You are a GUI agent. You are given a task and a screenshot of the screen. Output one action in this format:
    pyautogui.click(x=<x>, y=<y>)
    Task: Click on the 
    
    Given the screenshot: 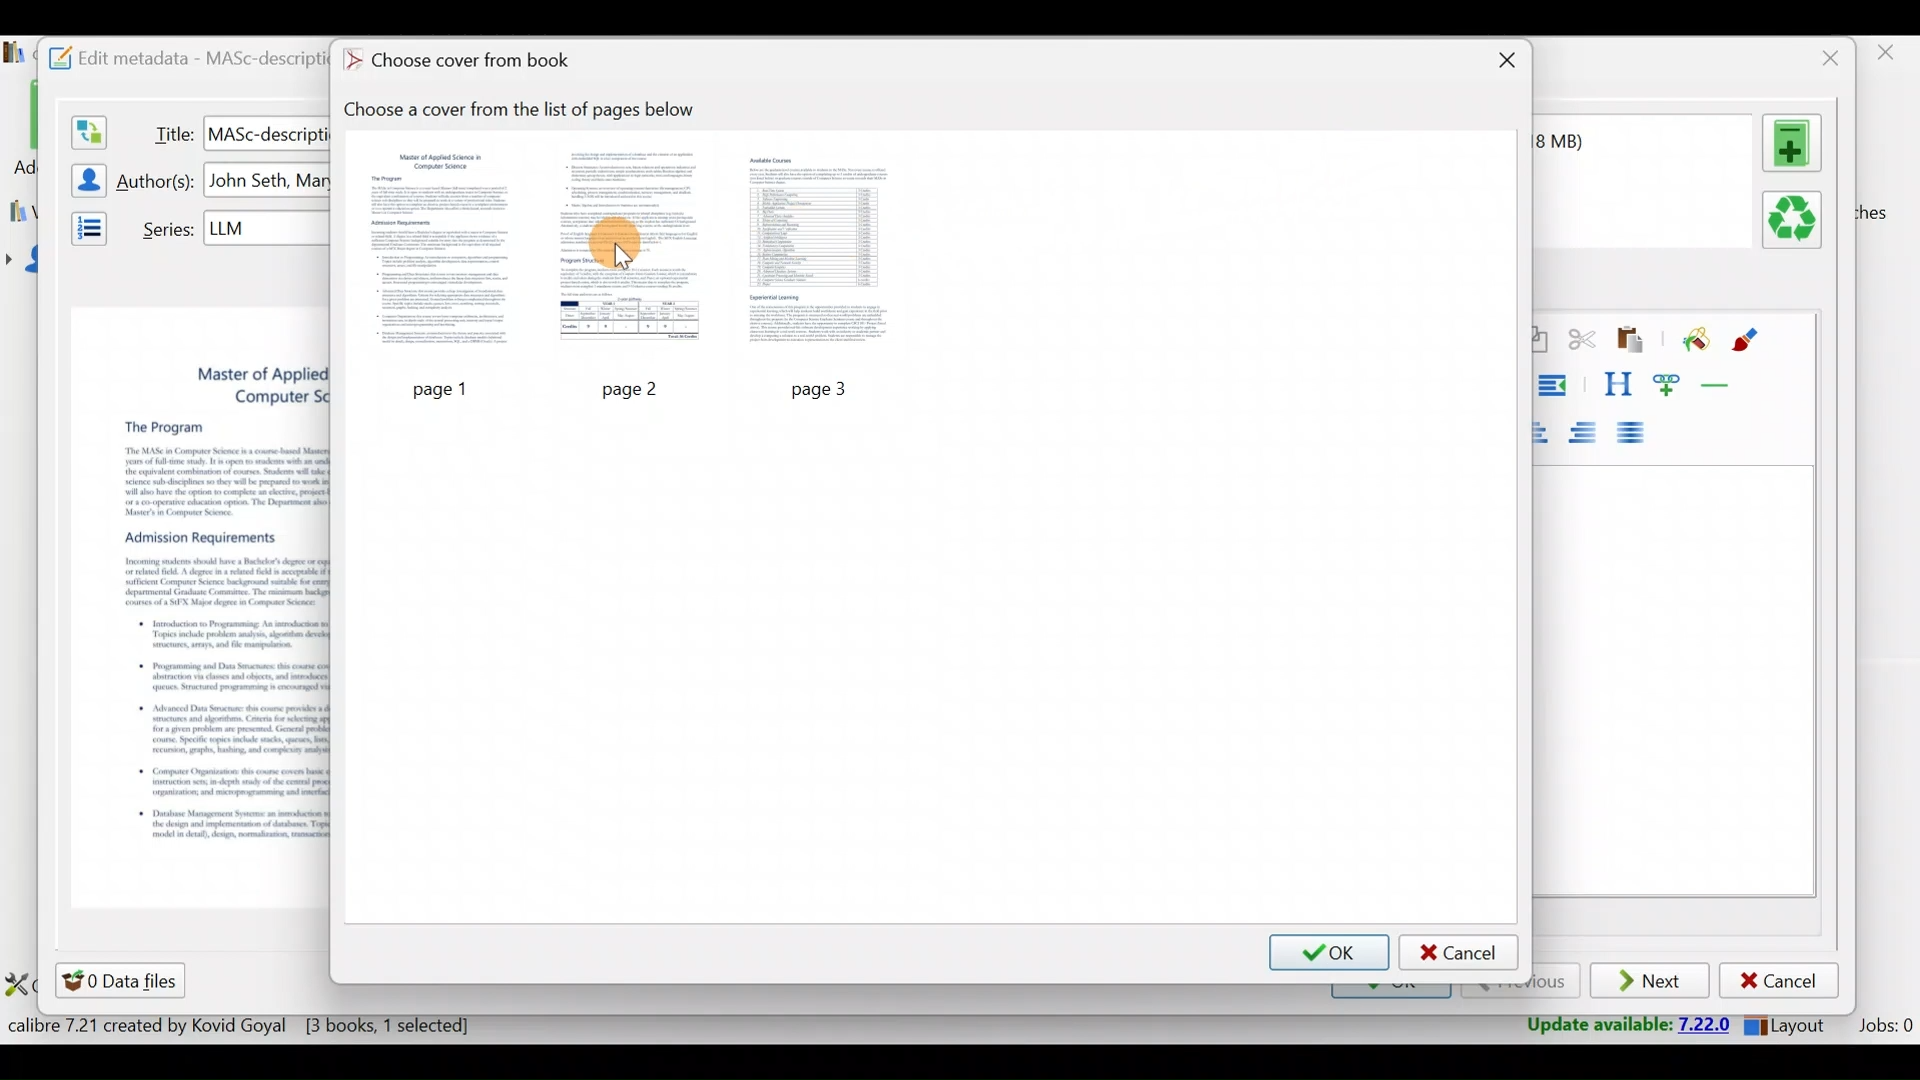 What is the action you would take?
    pyautogui.click(x=635, y=388)
    